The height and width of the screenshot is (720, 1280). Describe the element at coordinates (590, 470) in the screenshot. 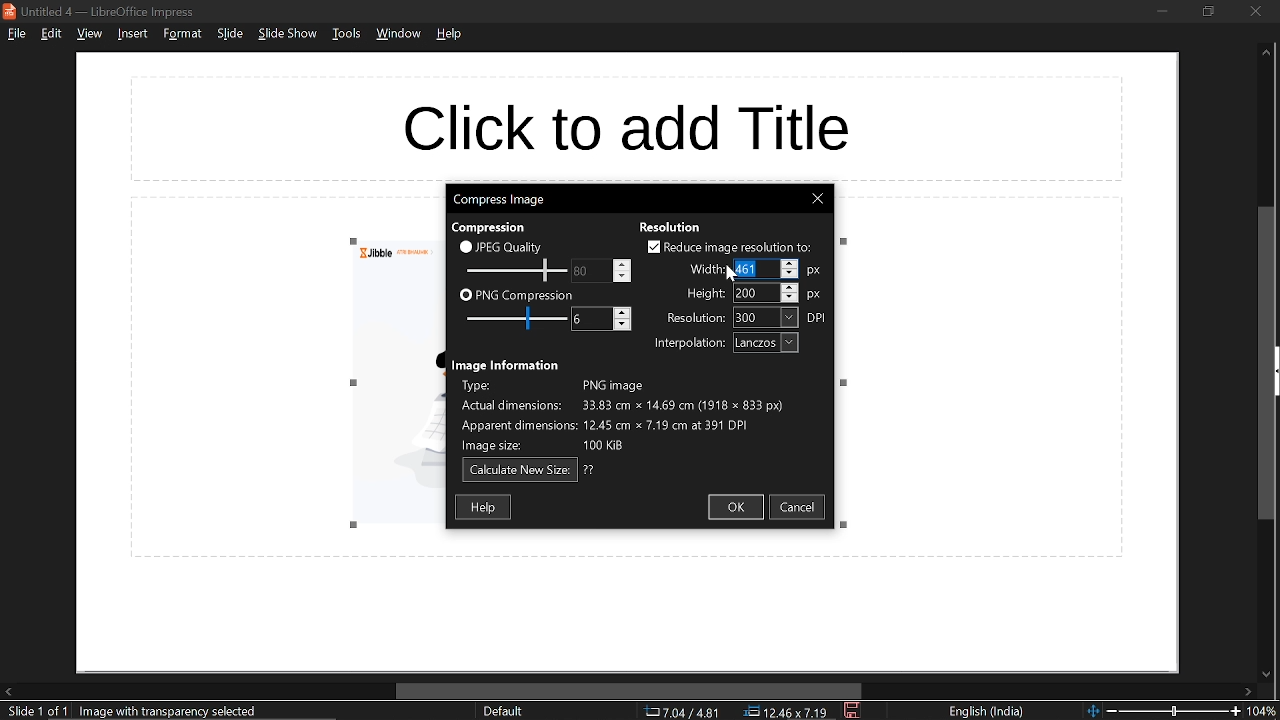

I see `text` at that location.